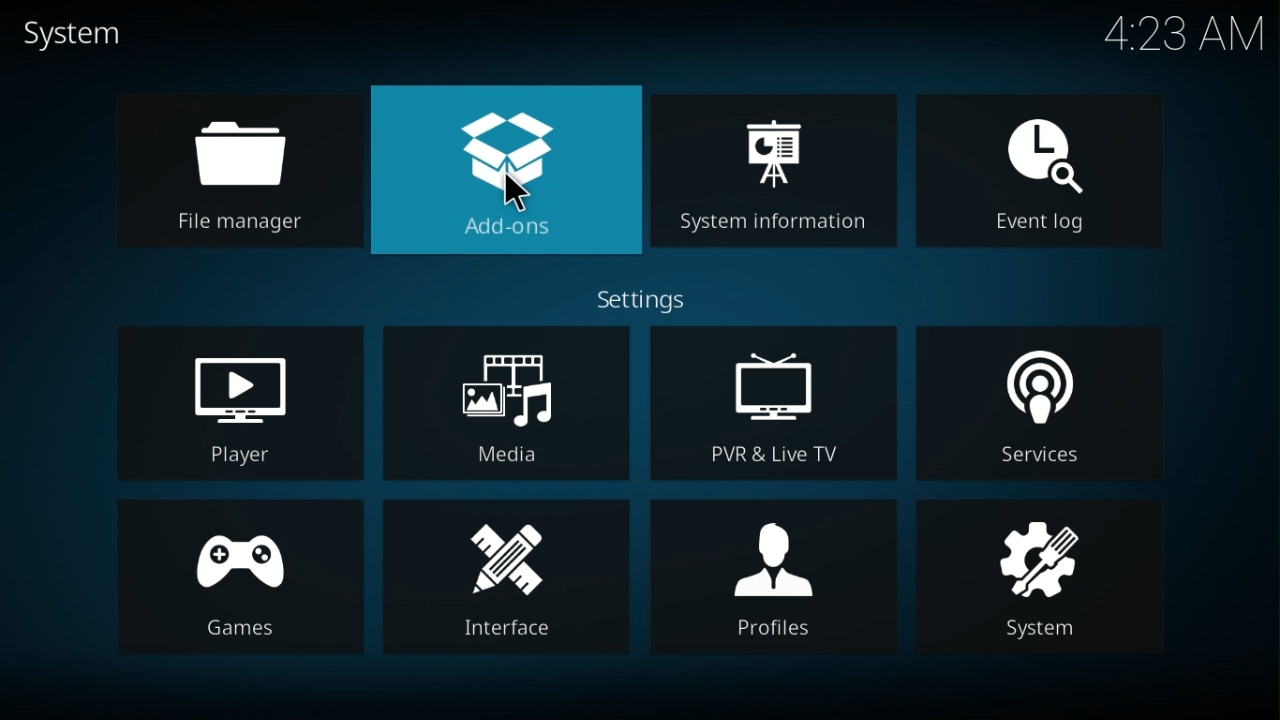 The width and height of the screenshot is (1280, 720). I want to click on Interface profiles, so click(506, 578).